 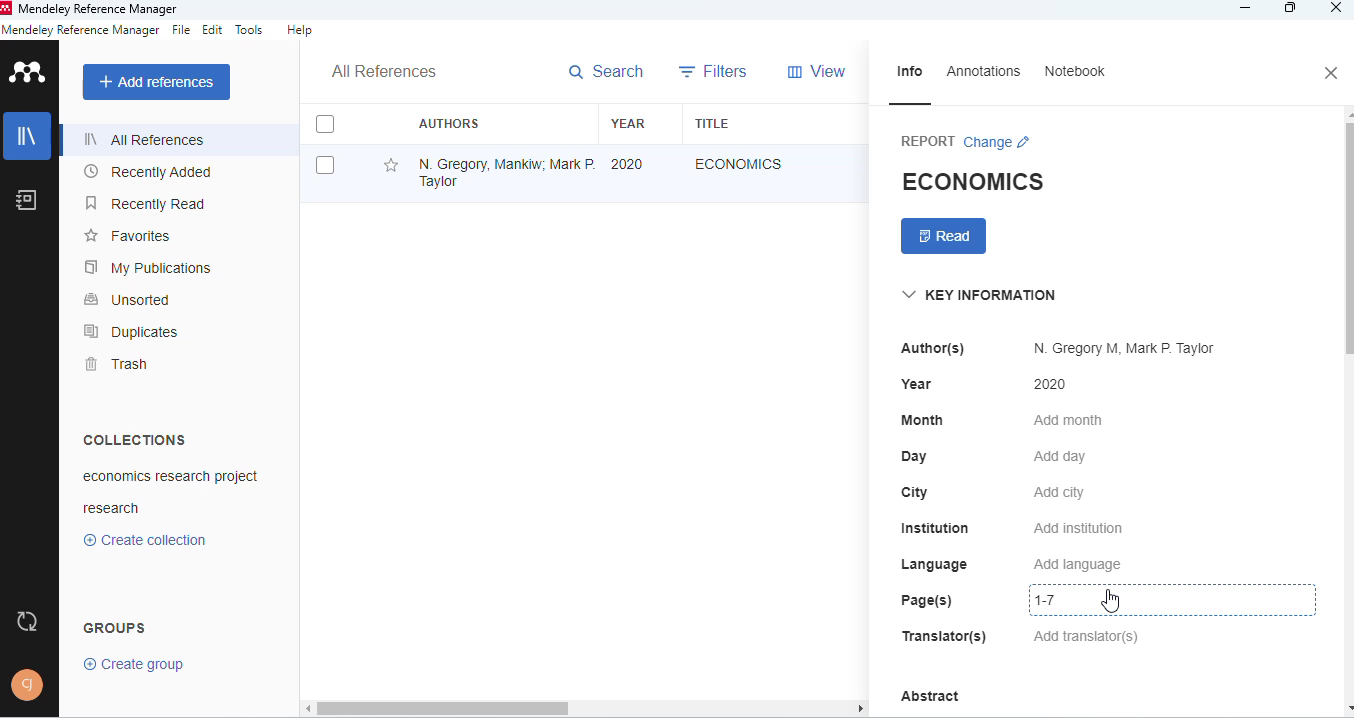 What do you see at coordinates (127, 300) in the screenshot?
I see `unsorted` at bounding box center [127, 300].